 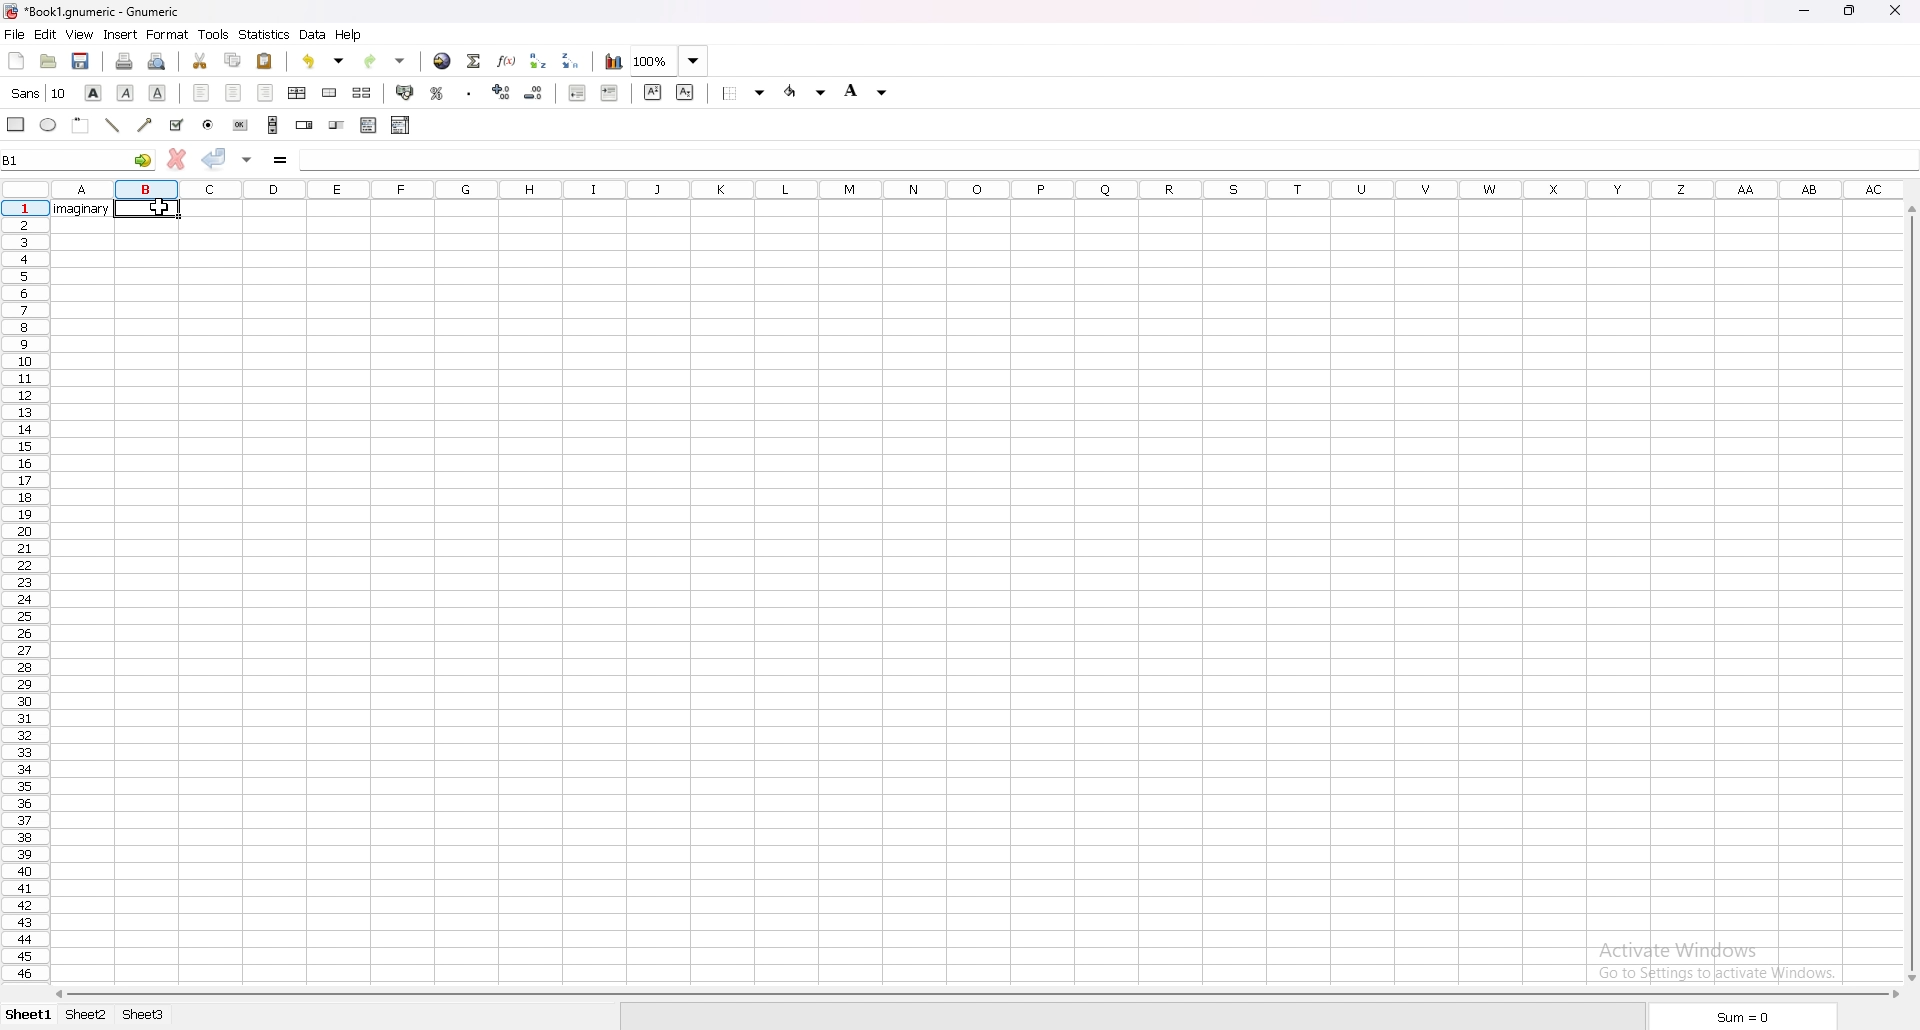 What do you see at coordinates (246, 160) in the screenshot?
I see `accept changes in all cells` at bounding box center [246, 160].